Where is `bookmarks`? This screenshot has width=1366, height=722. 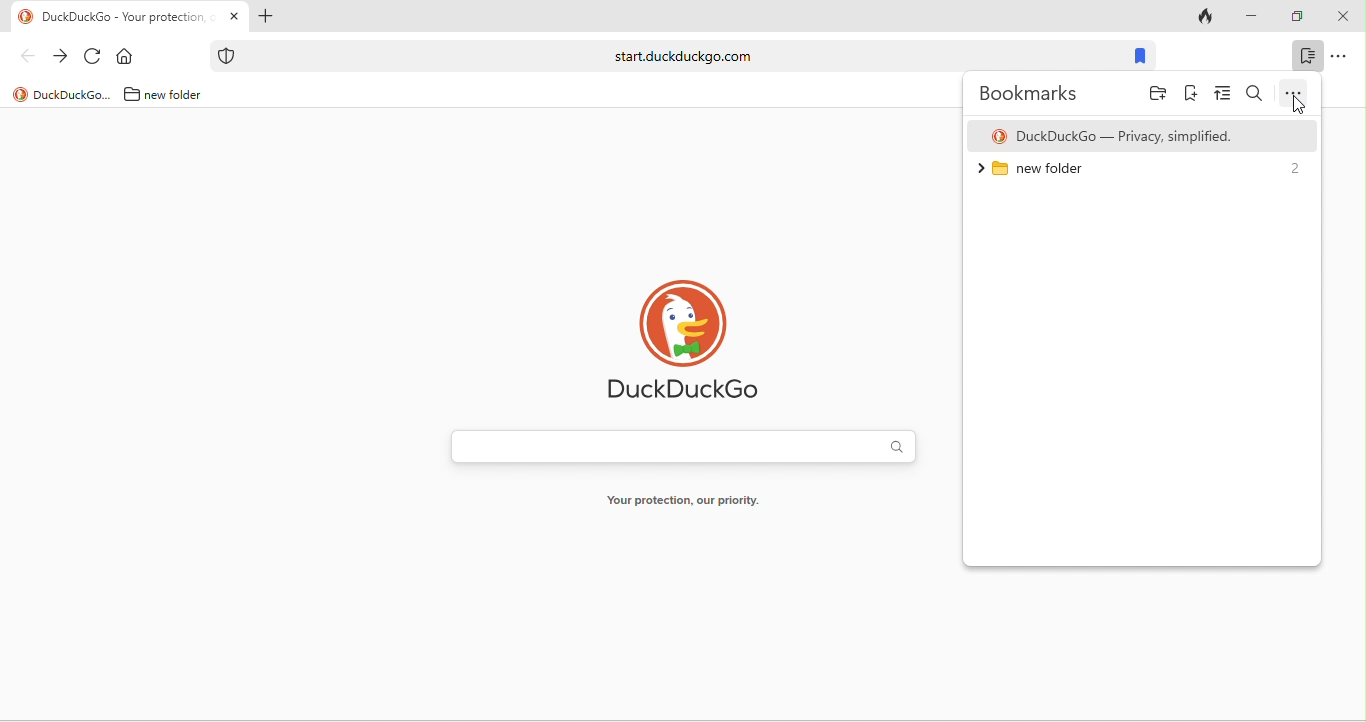
bookmarks is located at coordinates (1307, 55).